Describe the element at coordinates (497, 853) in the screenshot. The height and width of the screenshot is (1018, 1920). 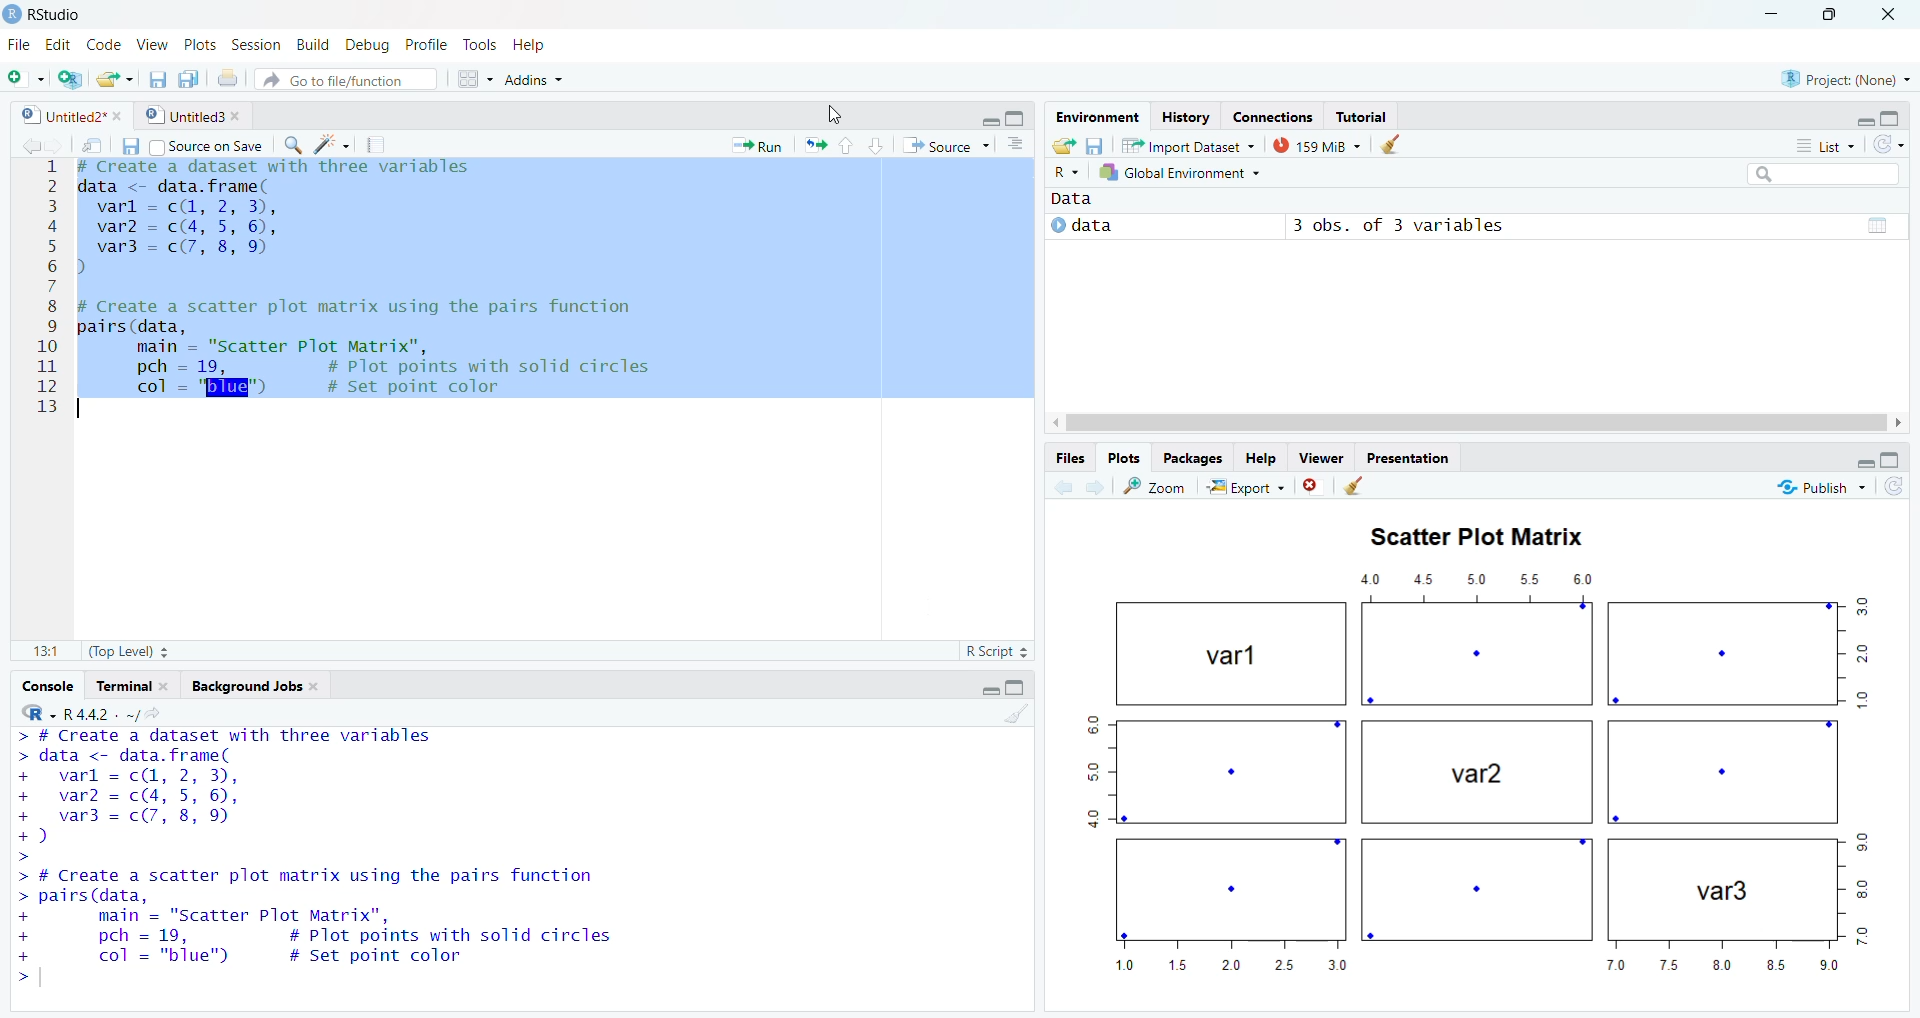
I see `> data <- data. frame(

+ varl = c(, 2, 3),

+ var2 = c(4, 5, 6),

+ var = c(7, 8, 9)

+)

>

> # Create a scatter plot matrix using the pairs function
> pairs(data,

+ main = "Scatter Plot Matrix",

+ pch = 19, # Plot points with solid circles
+ col = "blue™) # Set point color

>` at that location.